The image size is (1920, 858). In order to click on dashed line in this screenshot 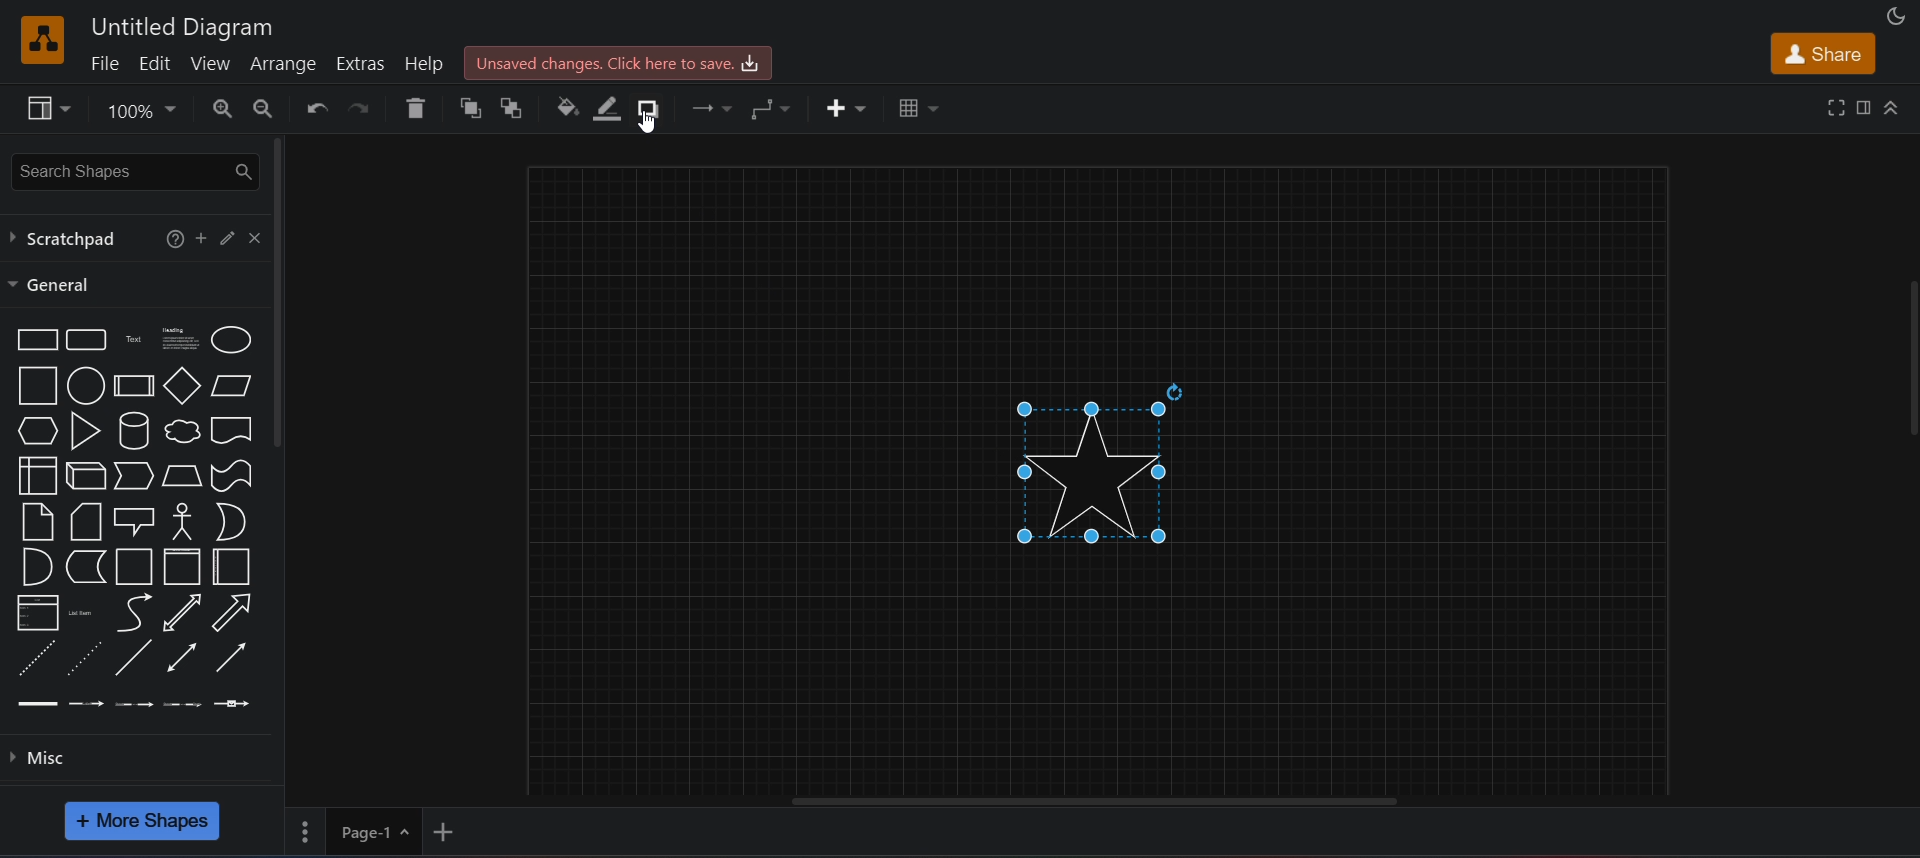, I will do `click(35, 656)`.